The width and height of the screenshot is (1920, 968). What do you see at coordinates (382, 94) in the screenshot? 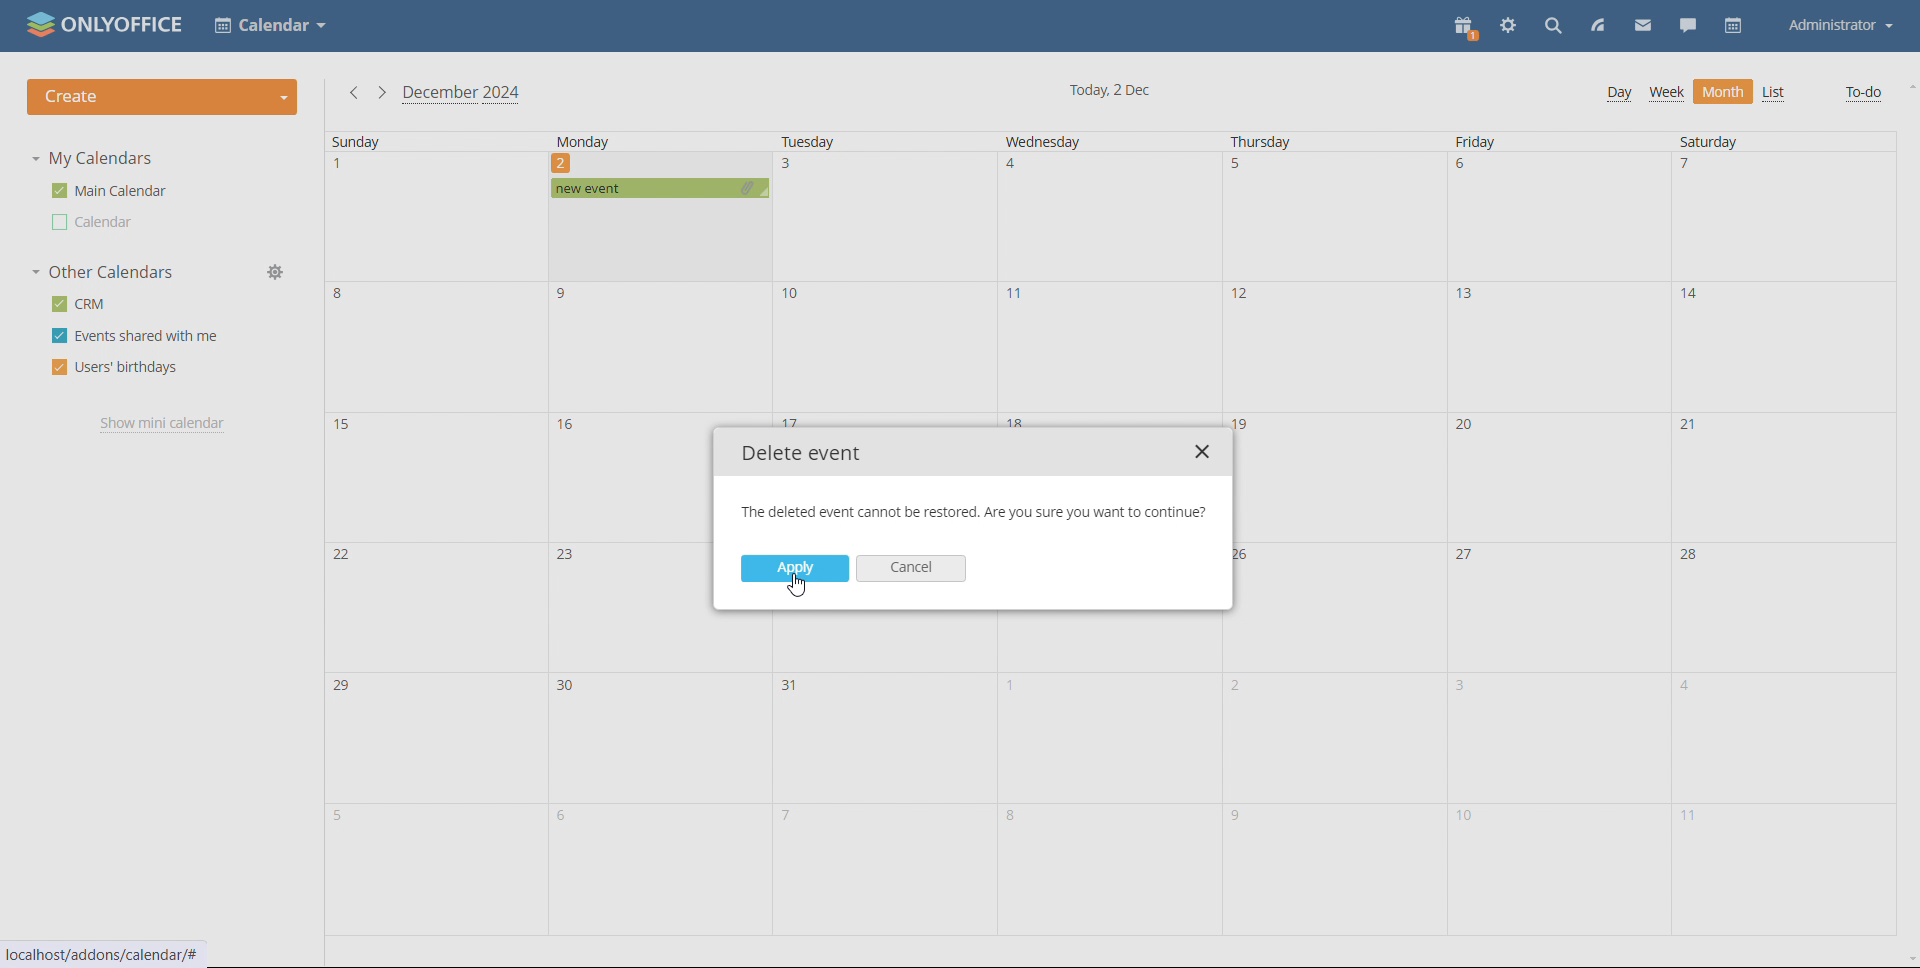
I see `next month` at bounding box center [382, 94].